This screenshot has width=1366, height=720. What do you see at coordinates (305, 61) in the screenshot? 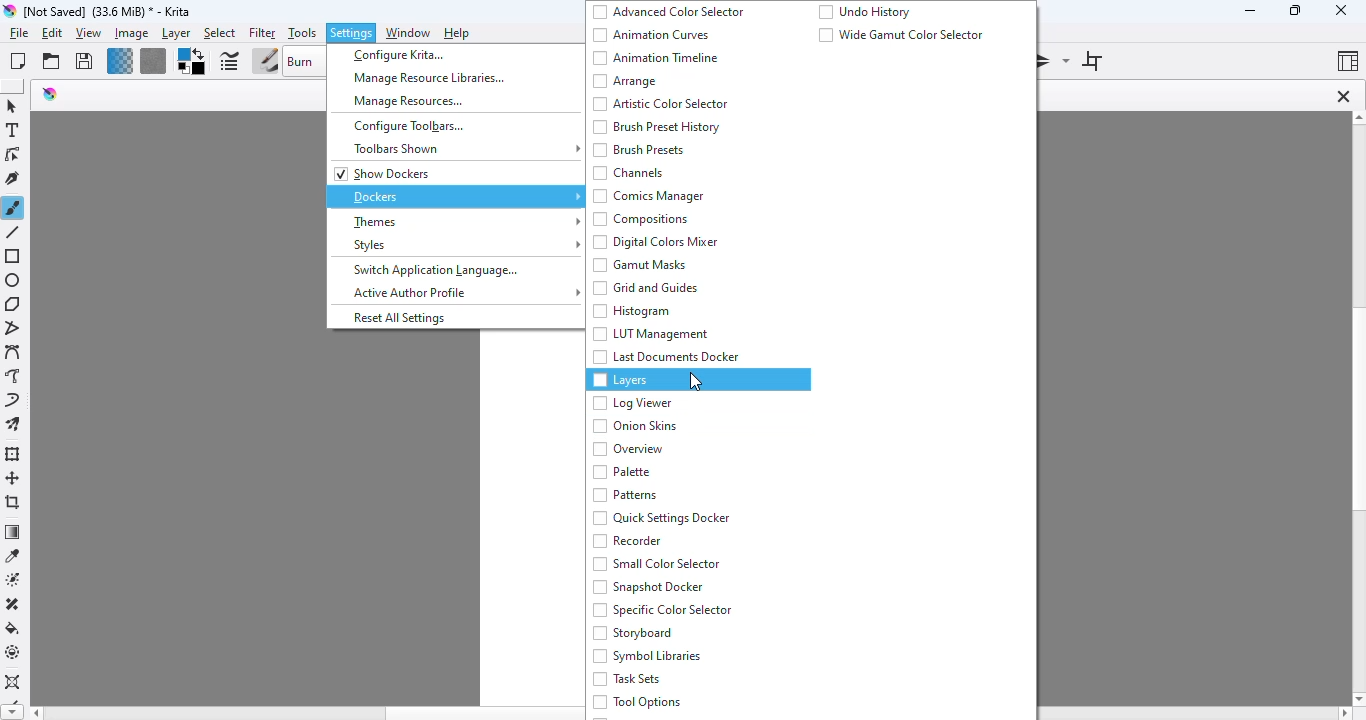
I see `blending mode` at bounding box center [305, 61].